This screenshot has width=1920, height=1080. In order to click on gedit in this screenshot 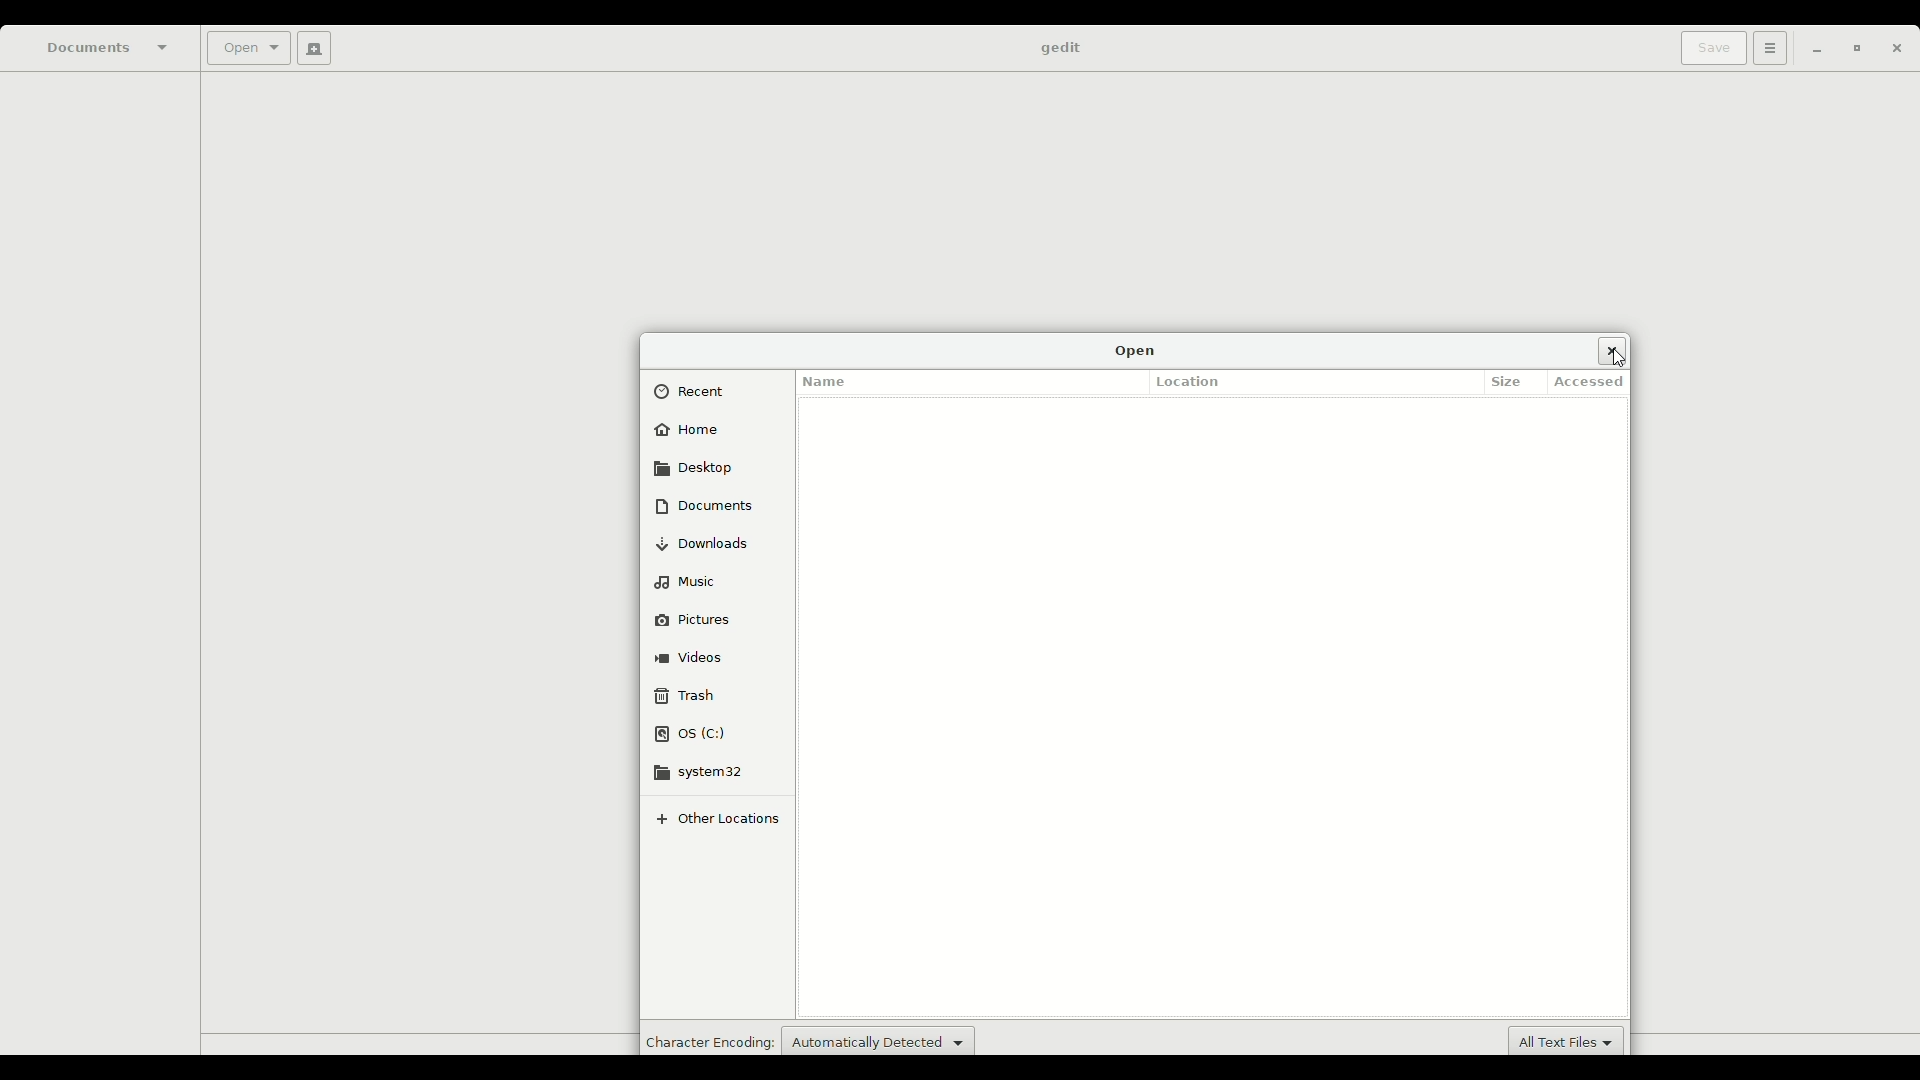, I will do `click(1059, 49)`.